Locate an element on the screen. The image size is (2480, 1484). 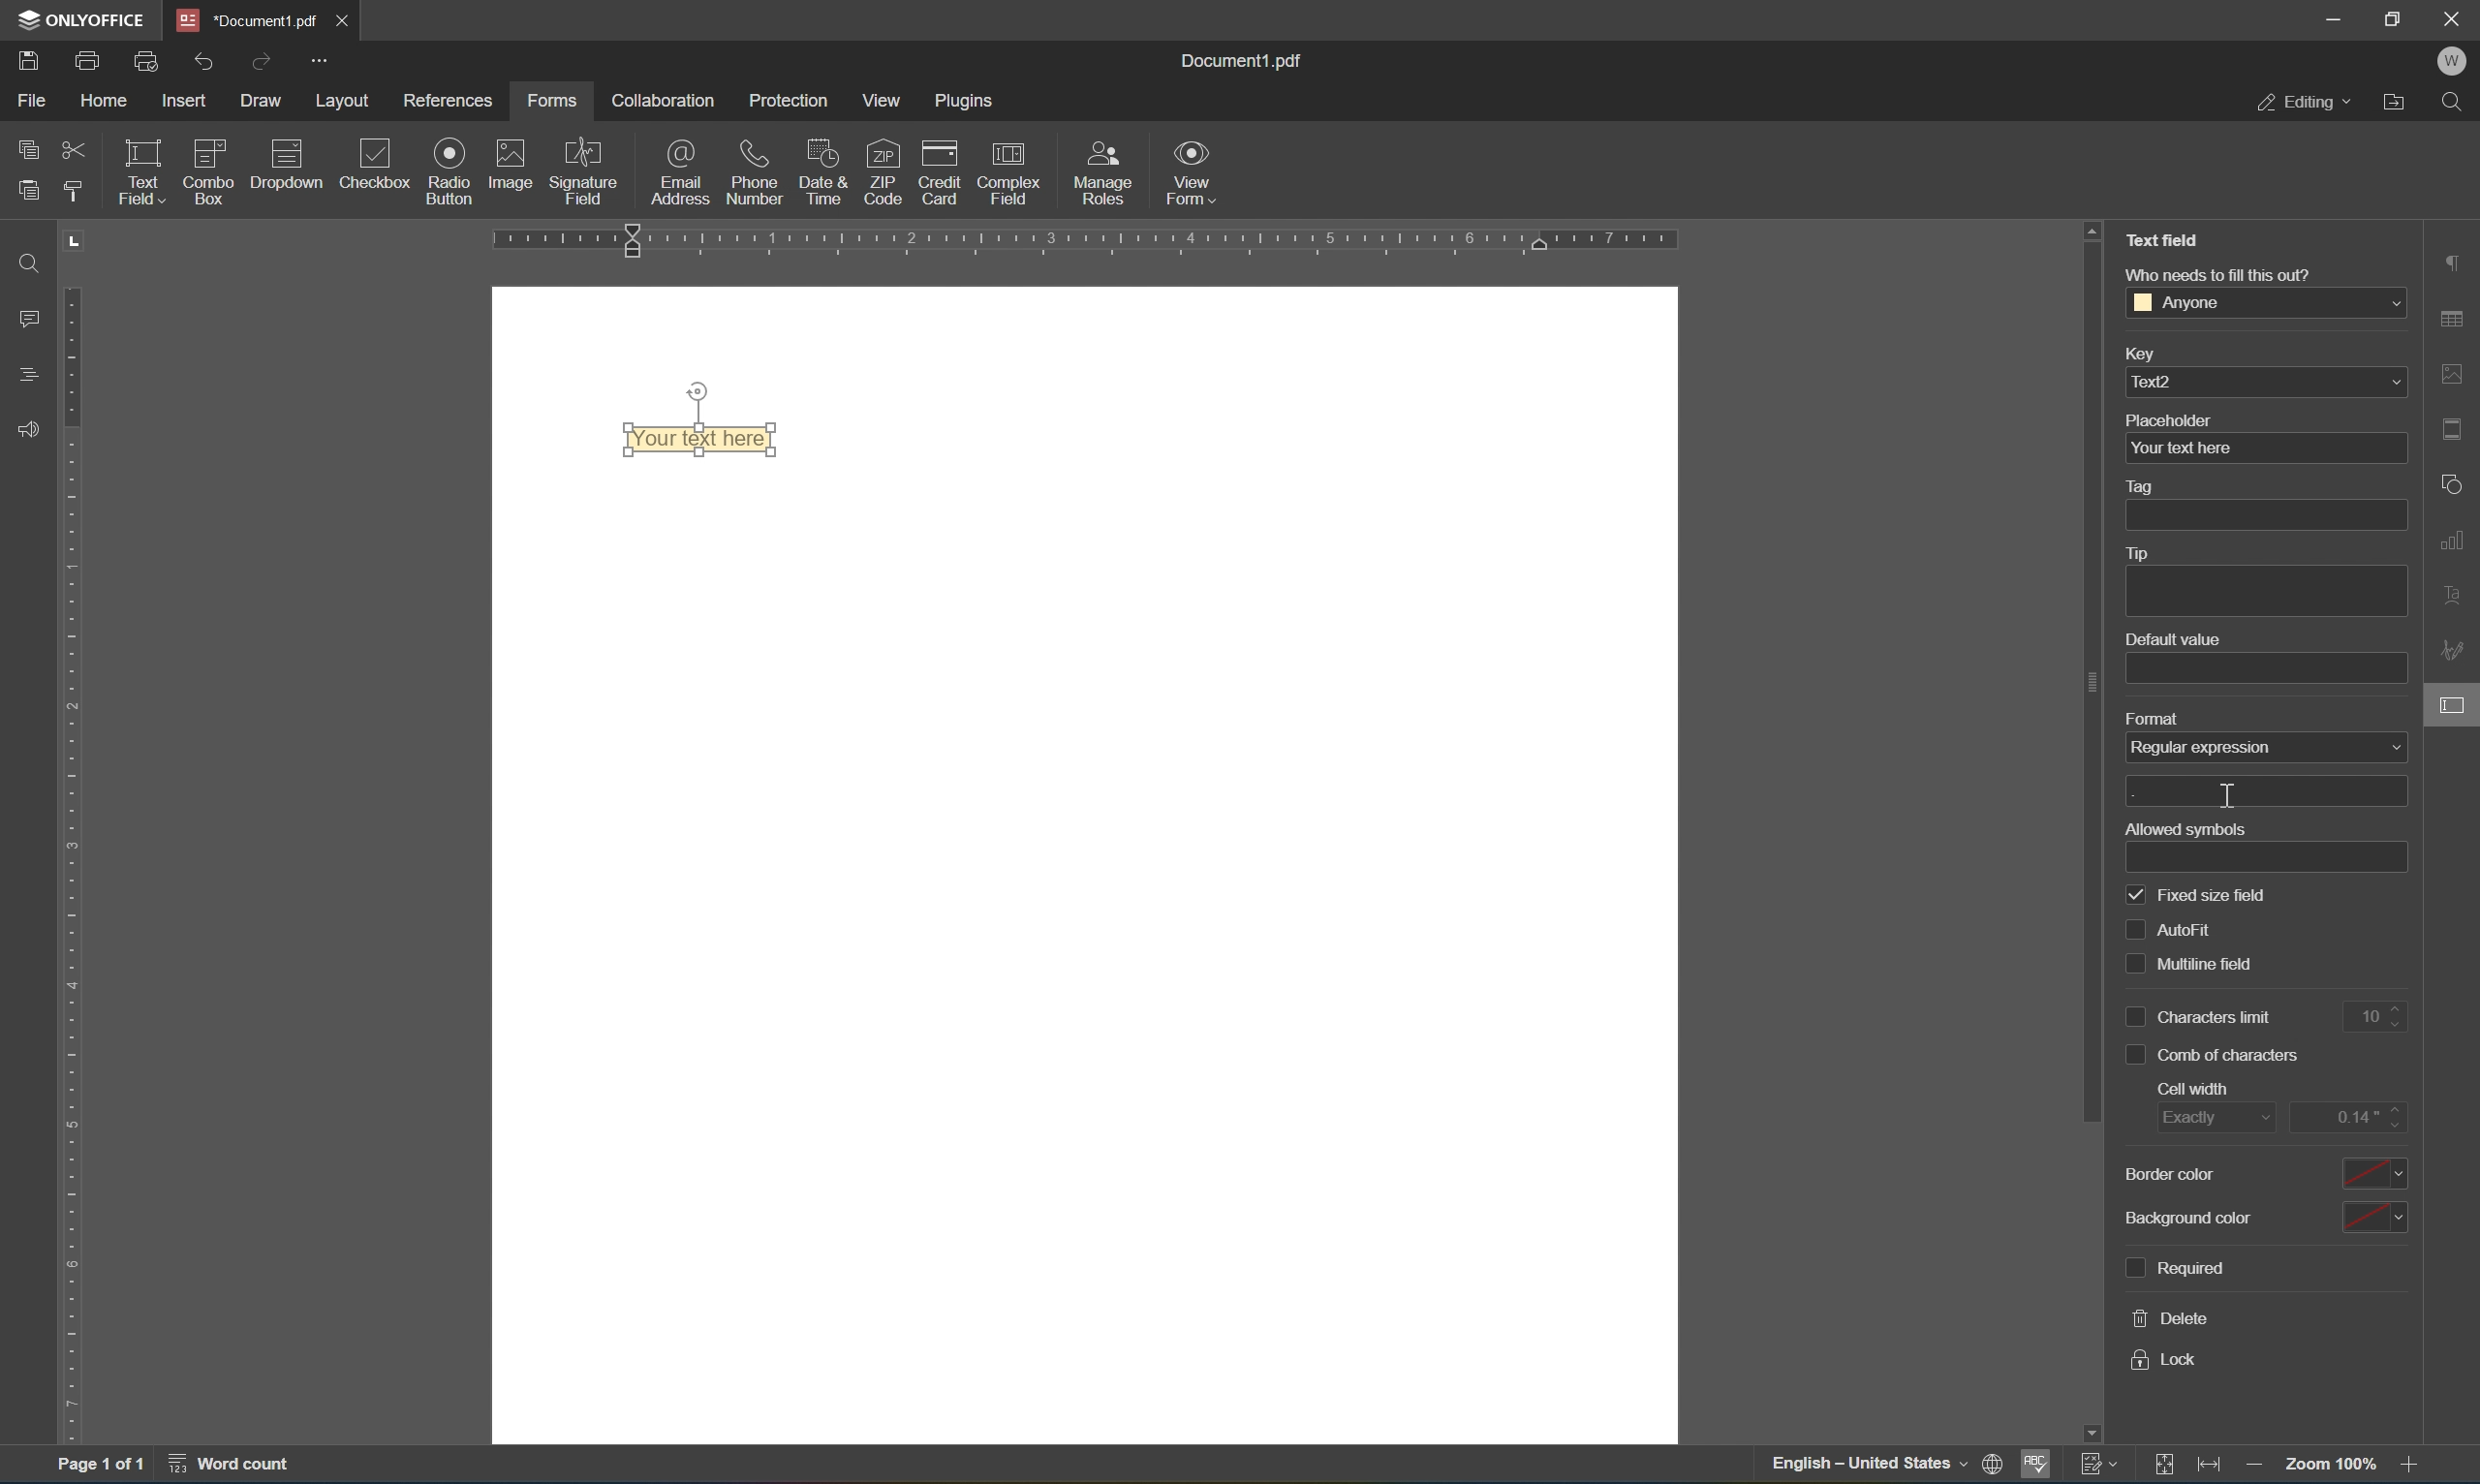
ruler is located at coordinates (1084, 242).